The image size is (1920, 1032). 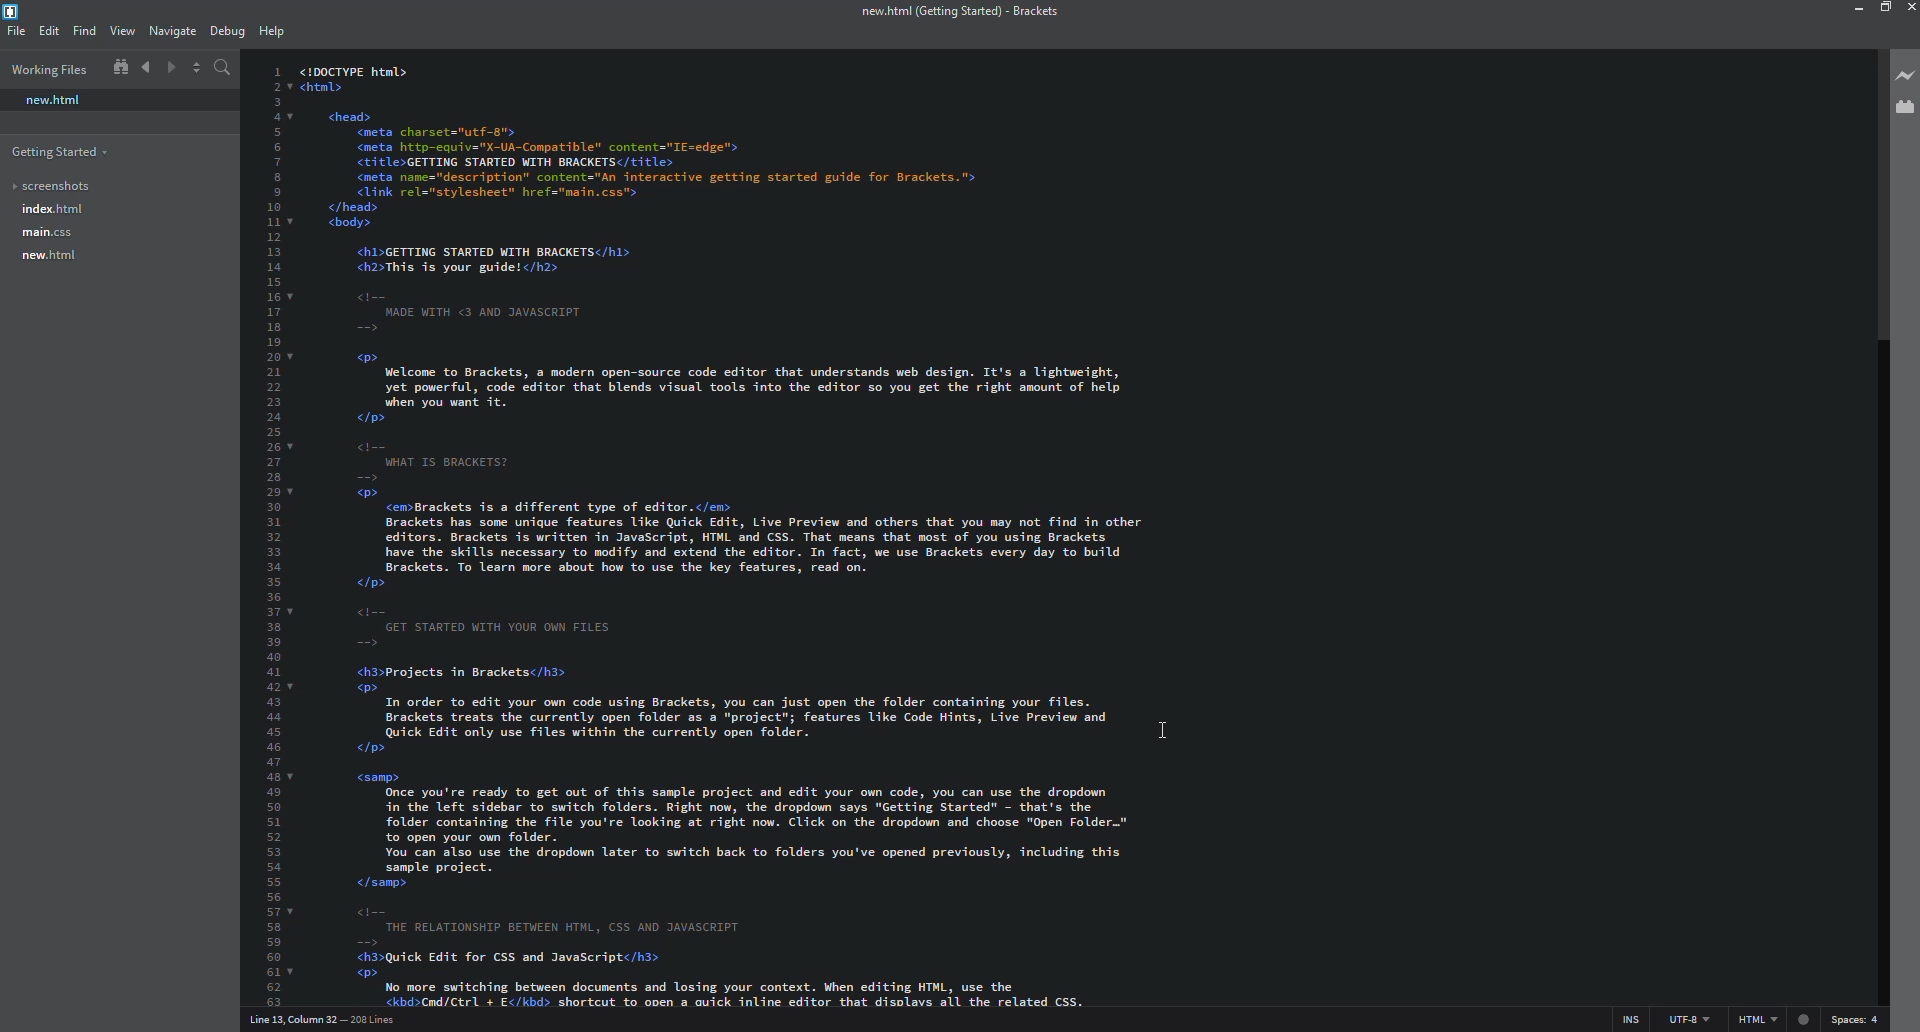 I want to click on new, so click(x=52, y=100).